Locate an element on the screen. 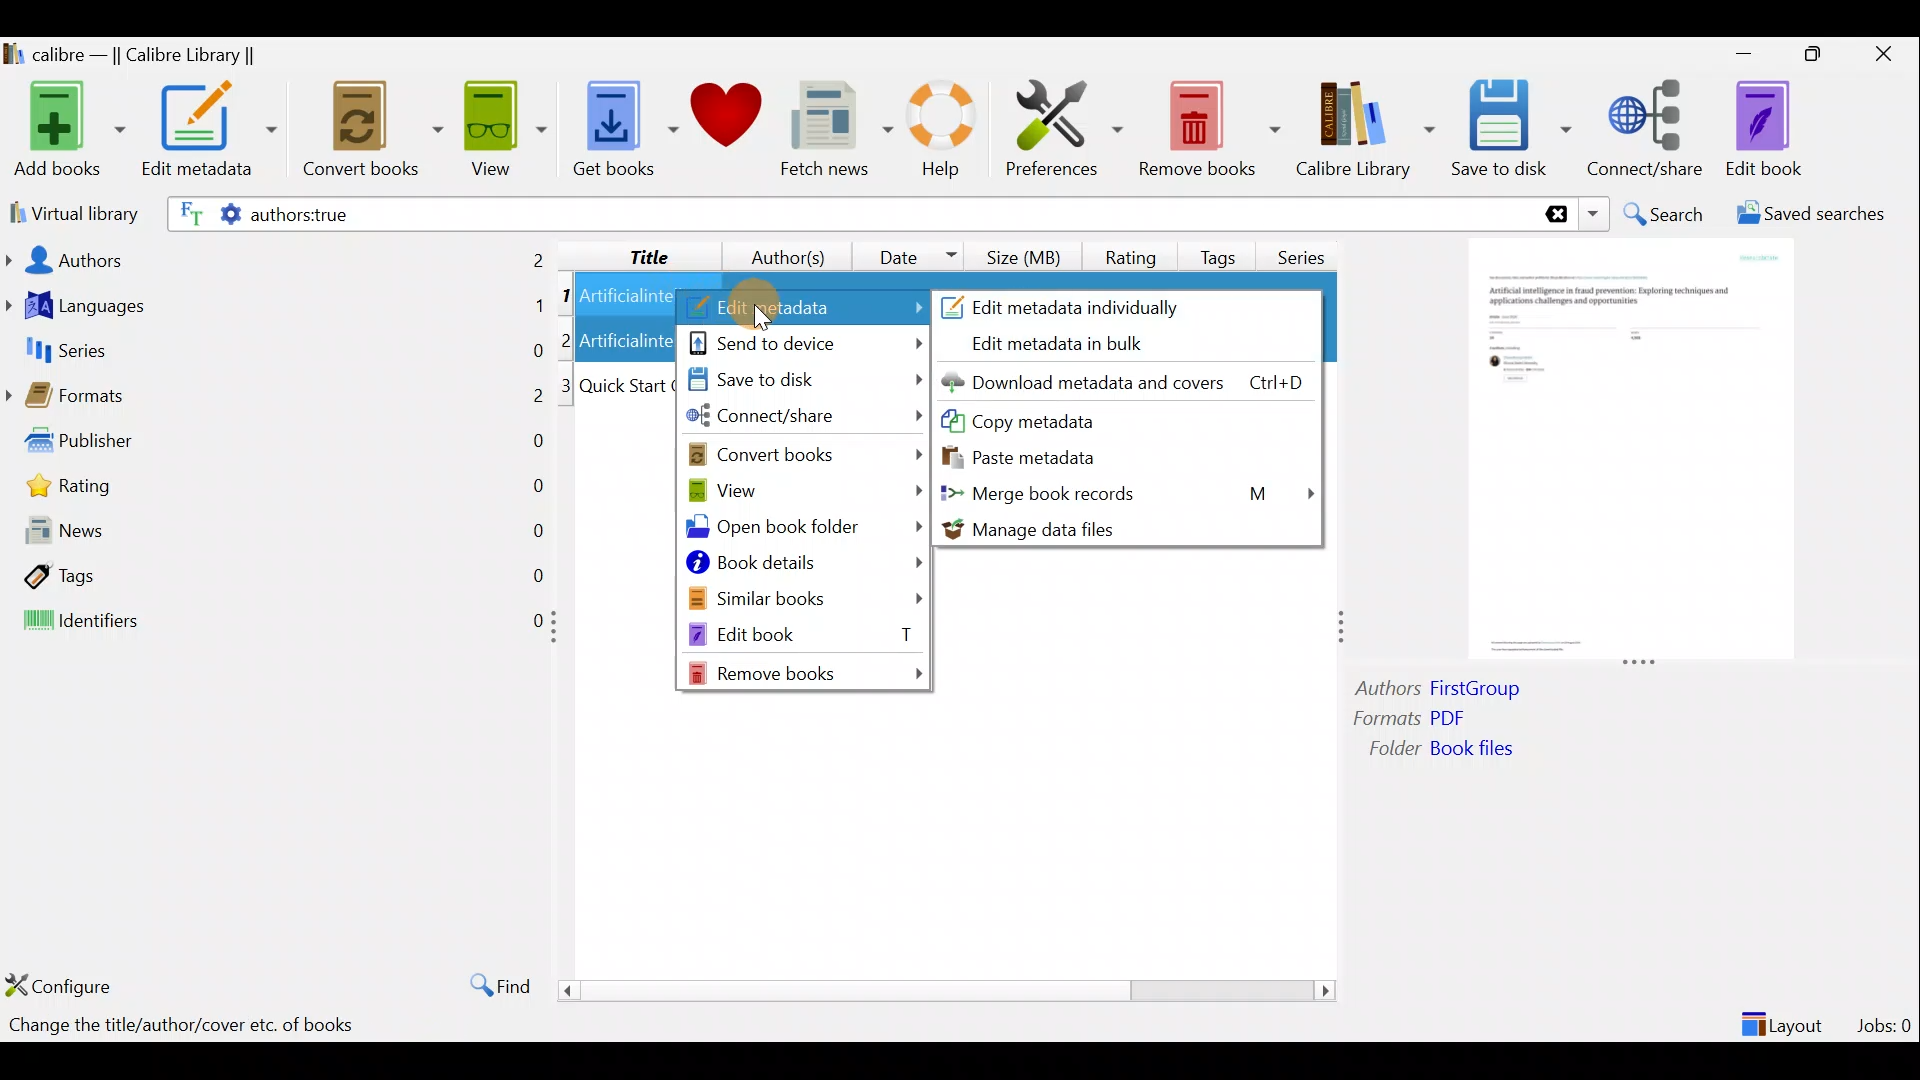 Image resolution: width=1920 pixels, height=1080 pixels. Connect/share is located at coordinates (1648, 125).